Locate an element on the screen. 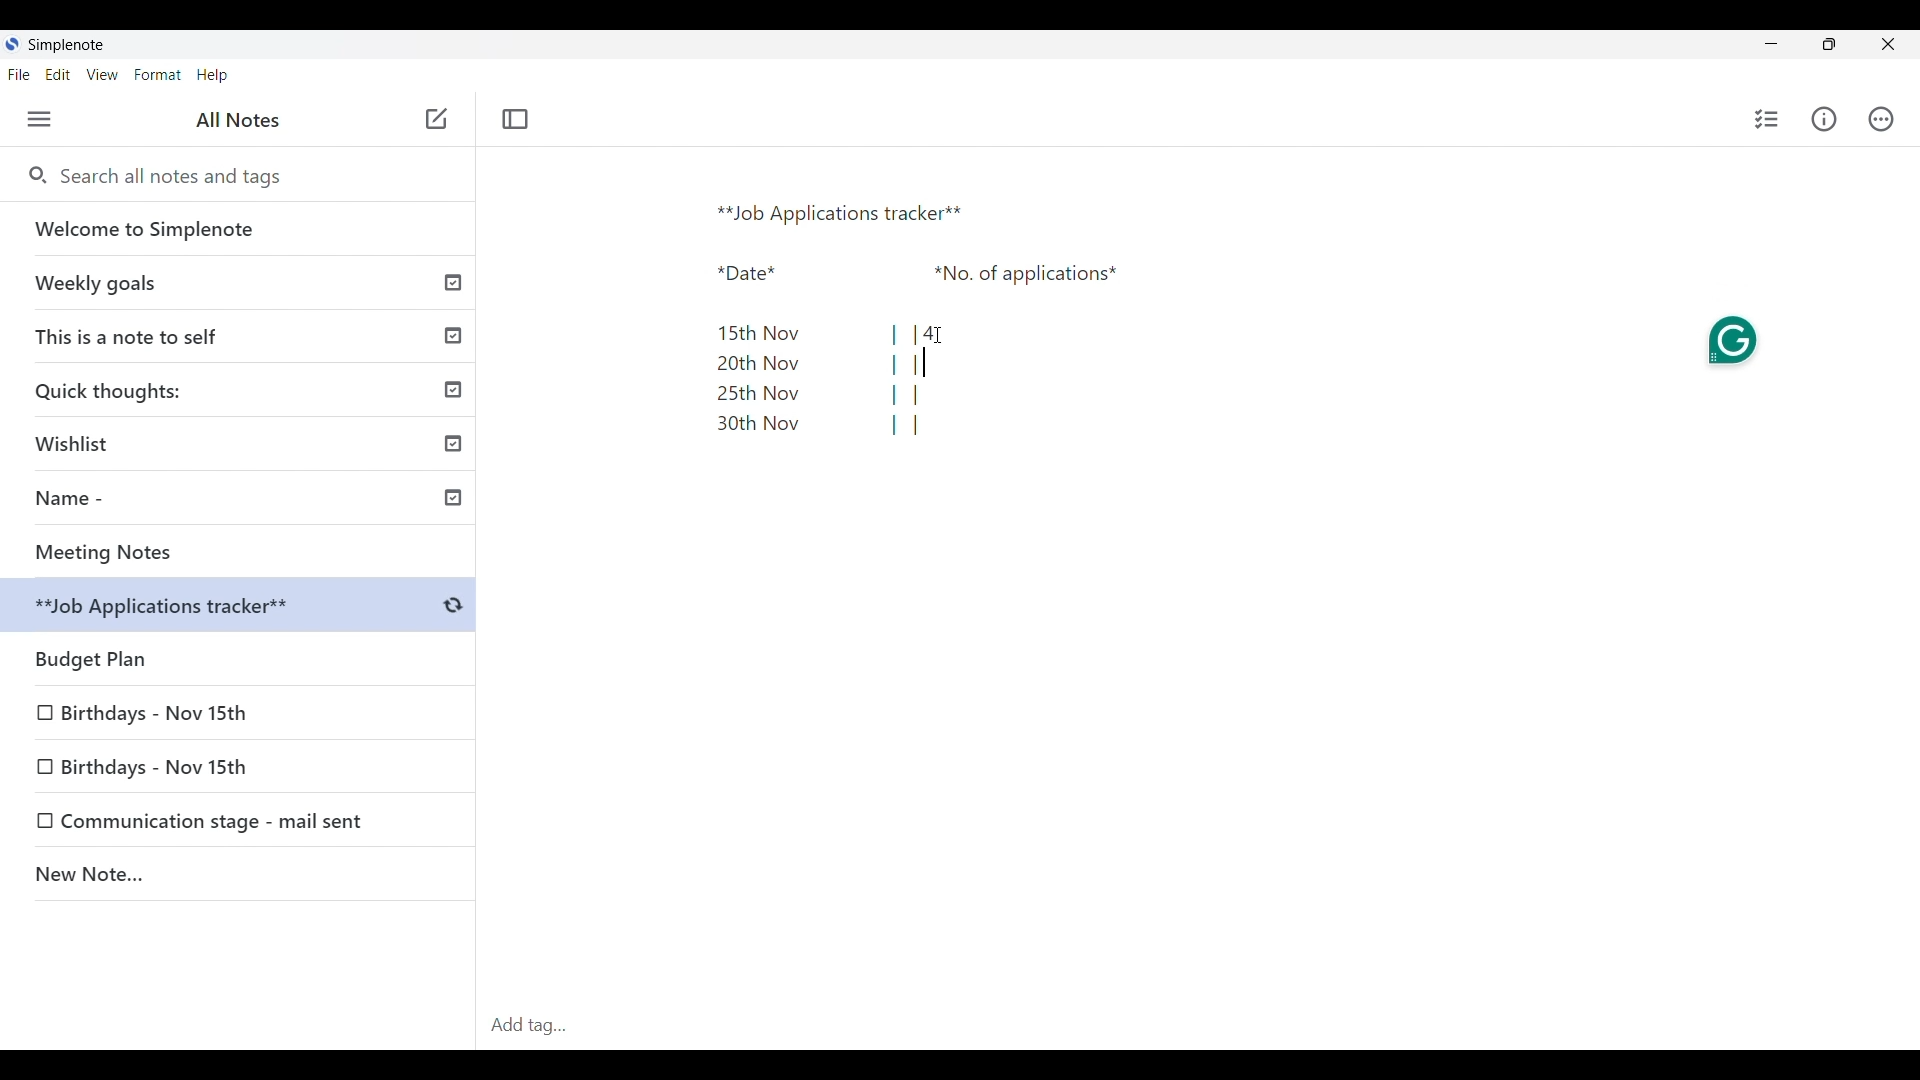 Image resolution: width=1920 pixels, height=1080 pixels. Menu is located at coordinates (39, 119).